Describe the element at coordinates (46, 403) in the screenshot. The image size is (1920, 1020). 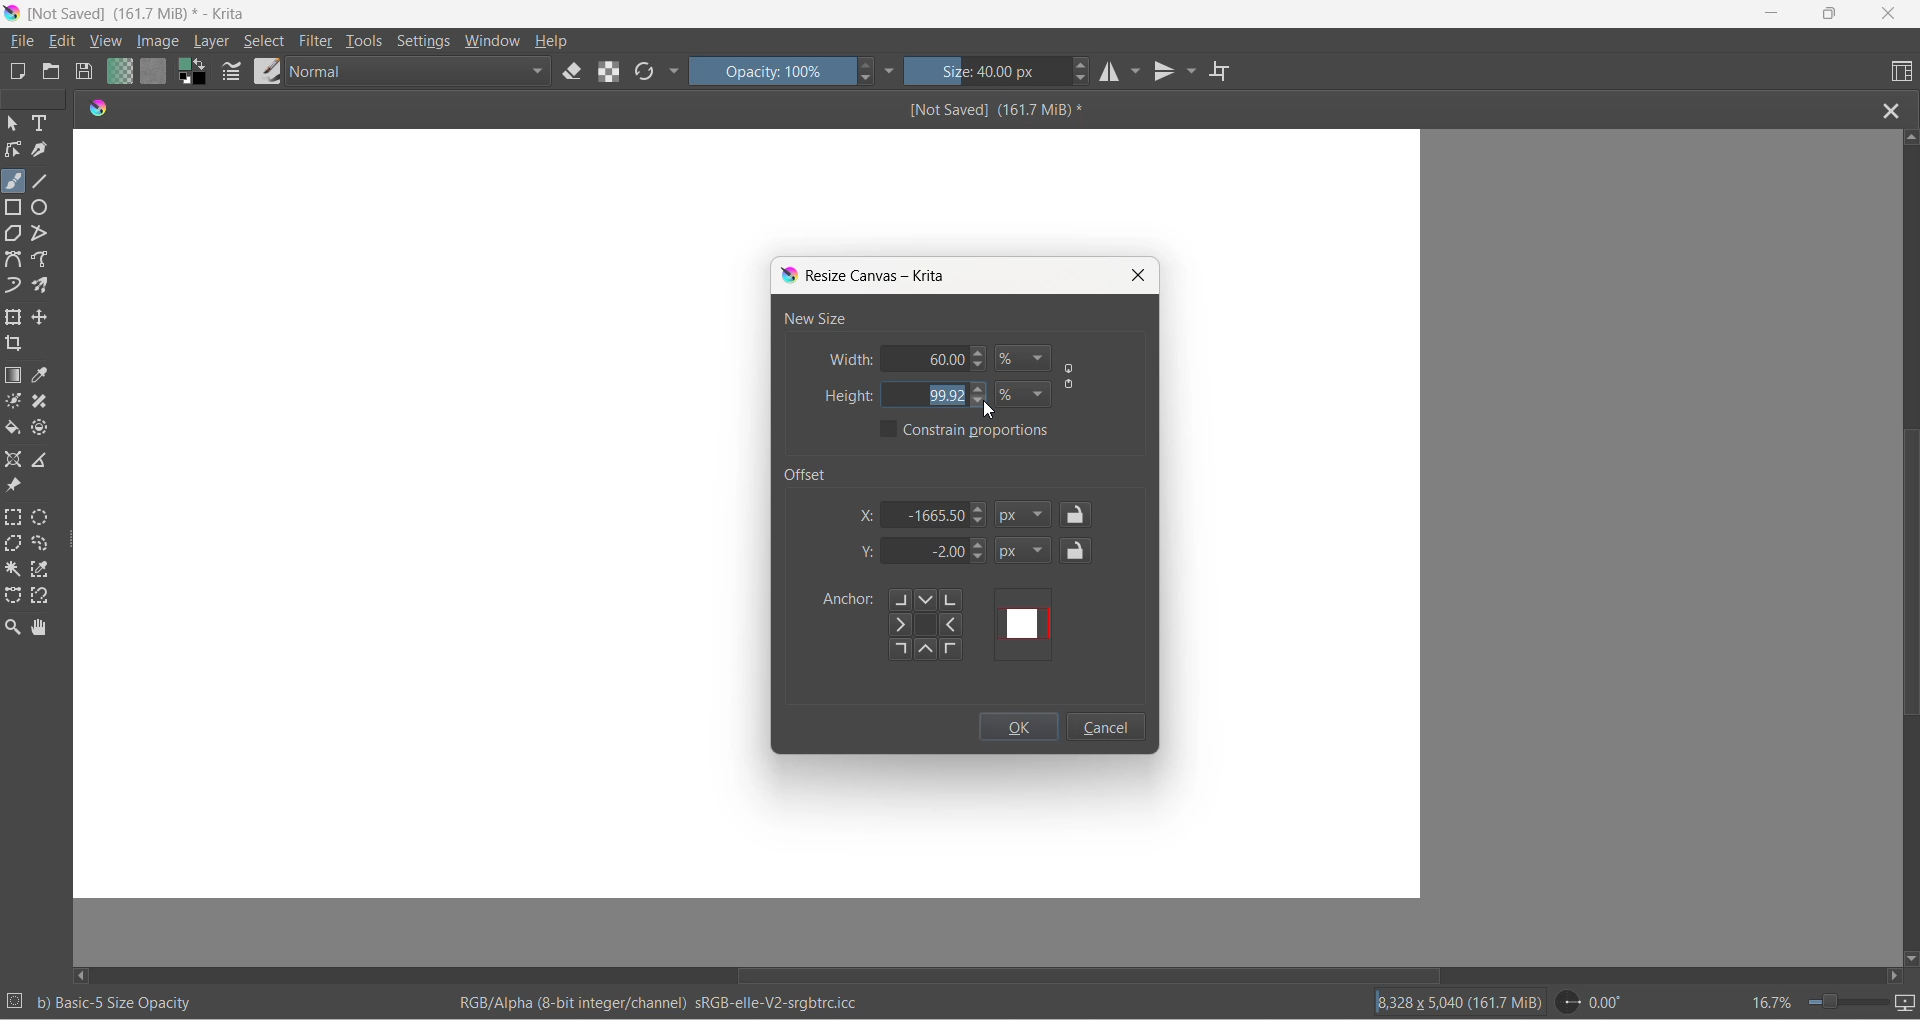
I see `smart patch tool` at that location.